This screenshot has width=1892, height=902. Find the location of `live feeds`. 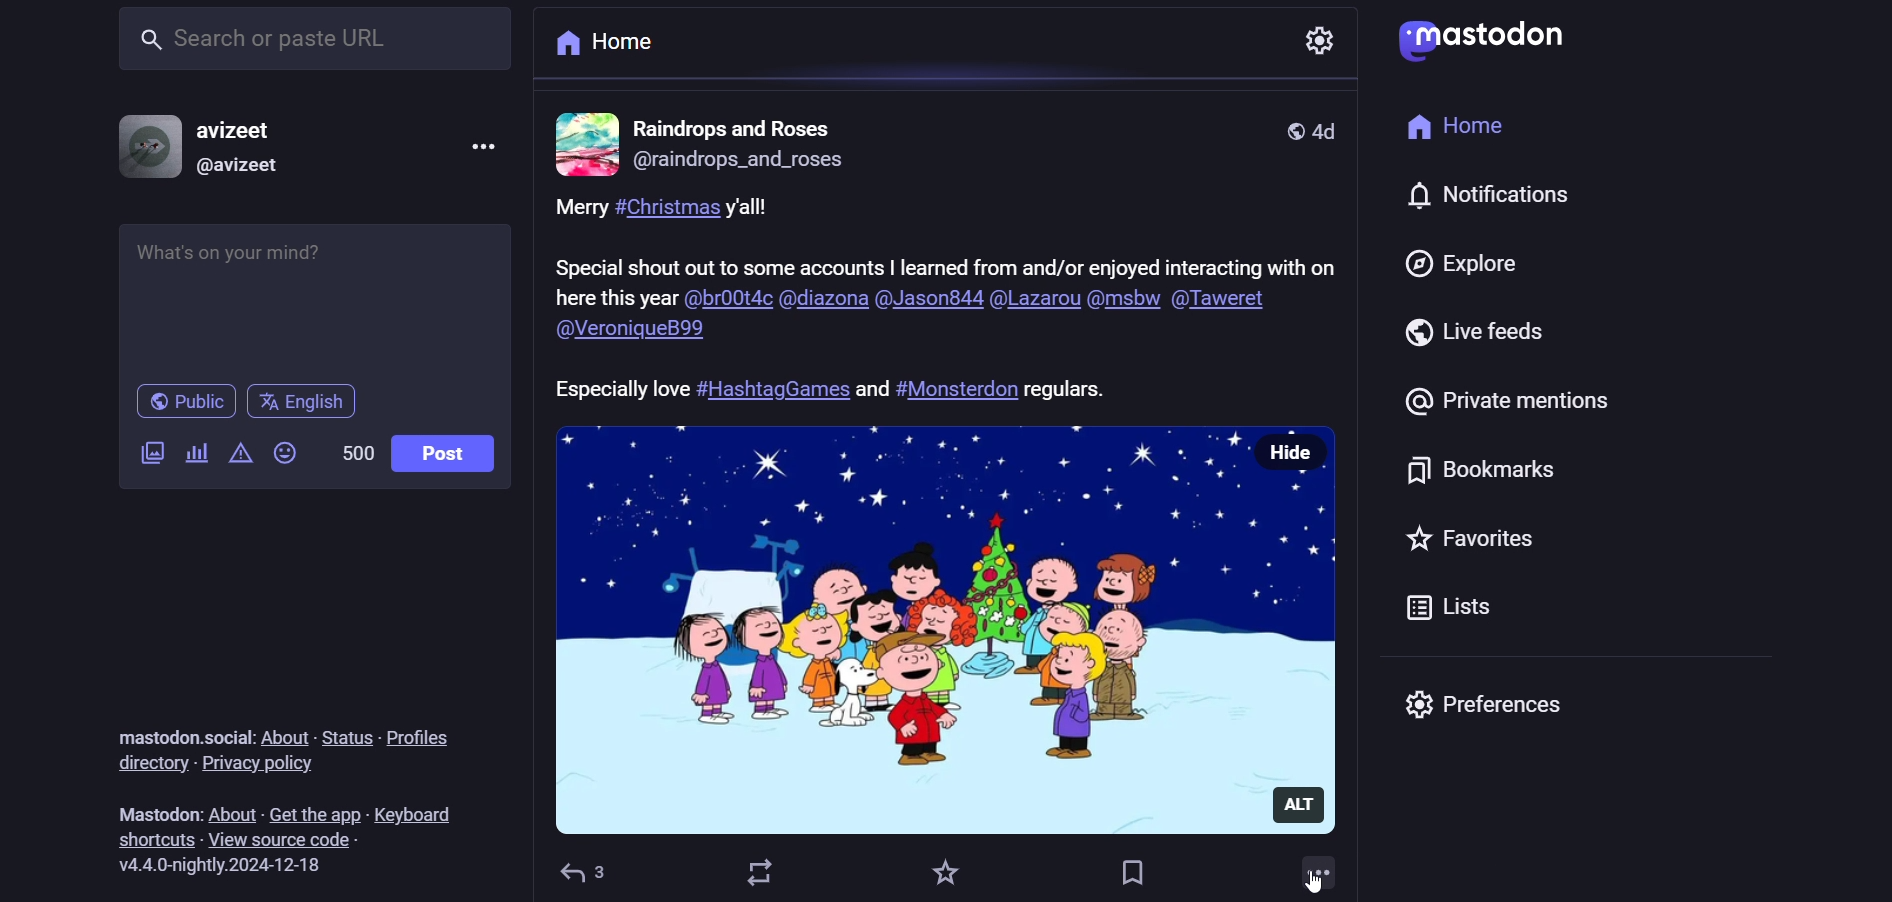

live feeds is located at coordinates (1473, 332).